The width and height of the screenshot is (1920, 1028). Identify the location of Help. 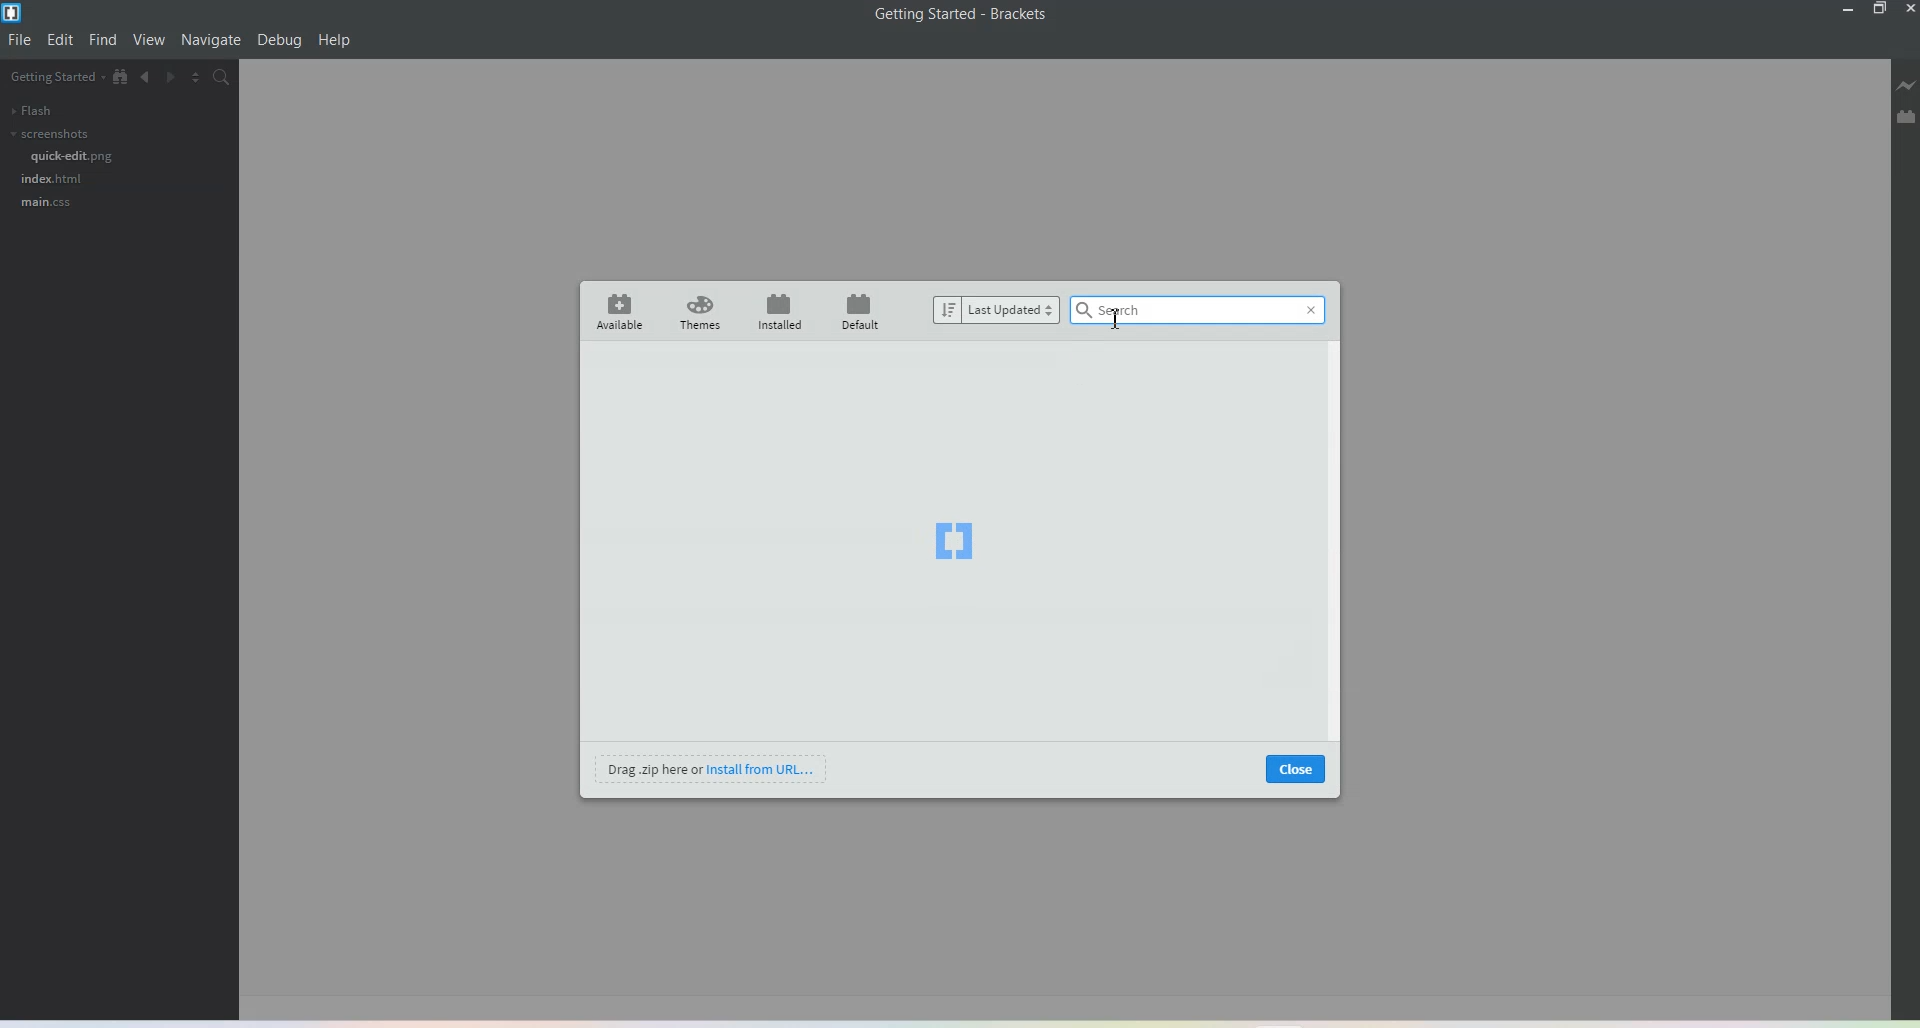
(335, 41).